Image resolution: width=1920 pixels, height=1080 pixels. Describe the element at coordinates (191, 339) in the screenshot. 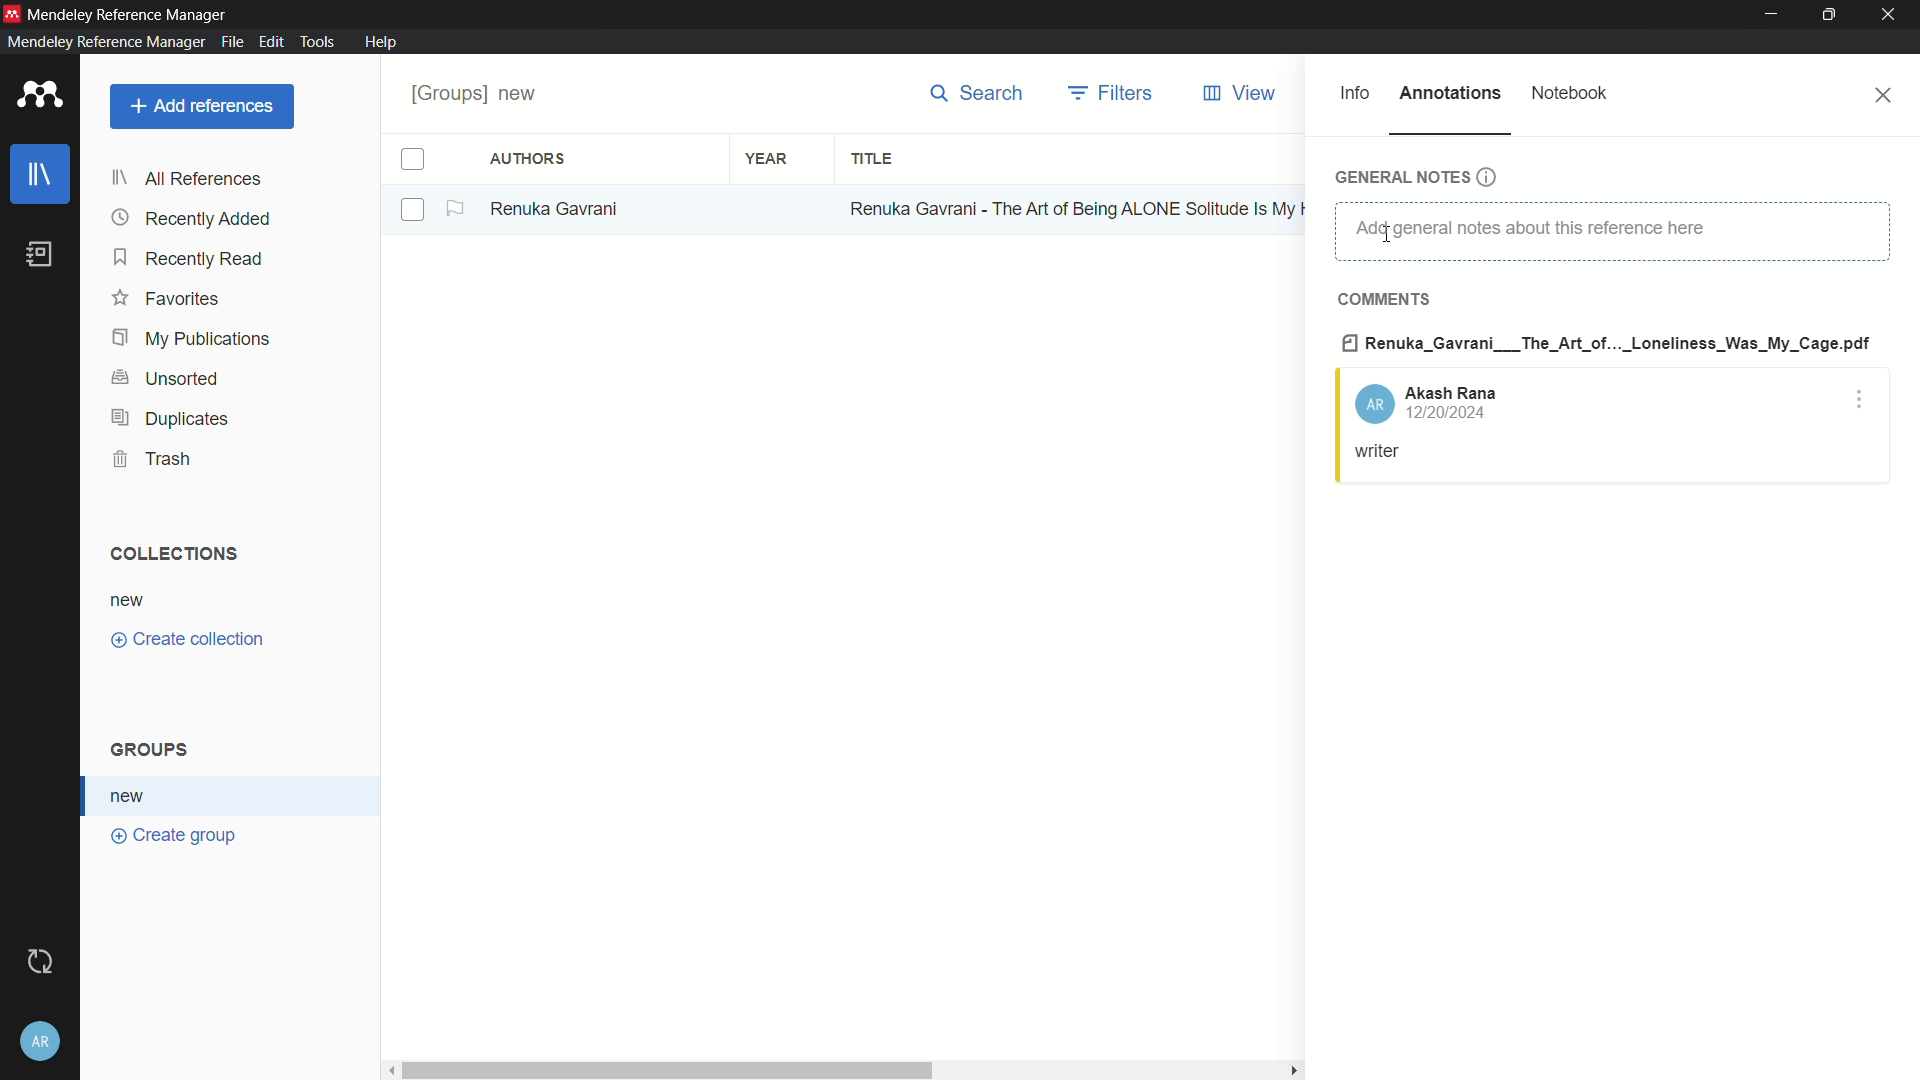

I see `my publications` at that location.